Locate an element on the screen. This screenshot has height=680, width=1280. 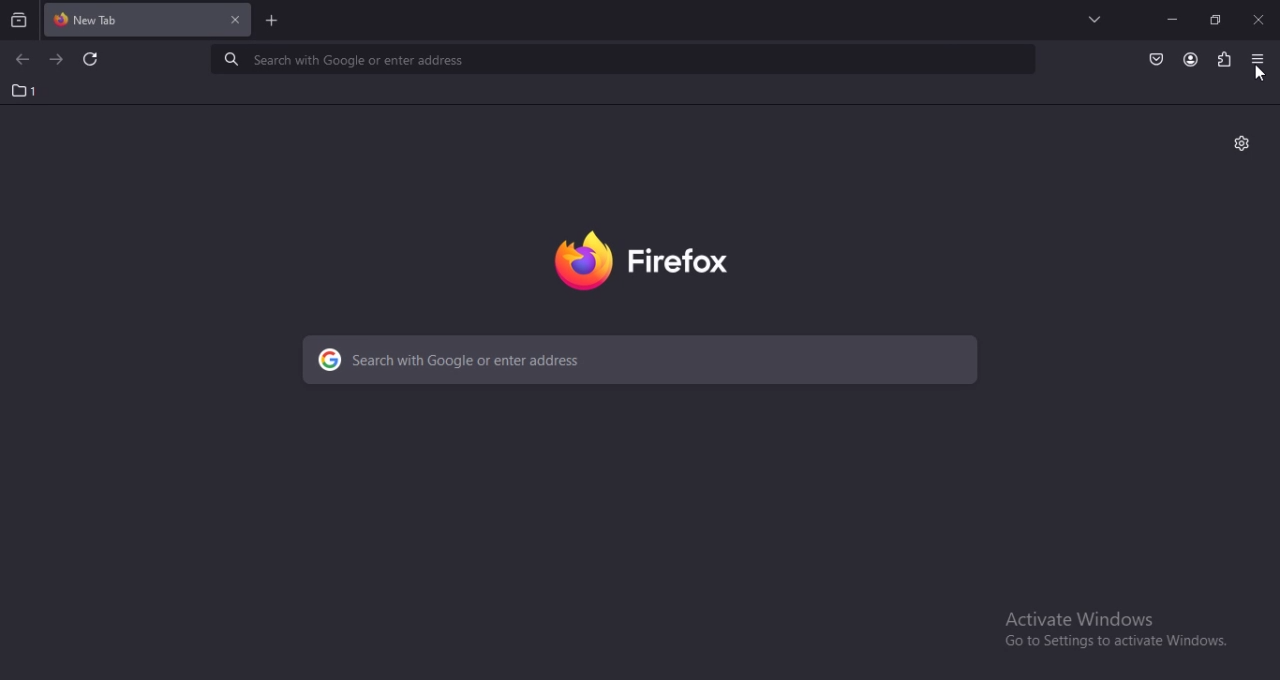
minmize is located at coordinates (1170, 18).